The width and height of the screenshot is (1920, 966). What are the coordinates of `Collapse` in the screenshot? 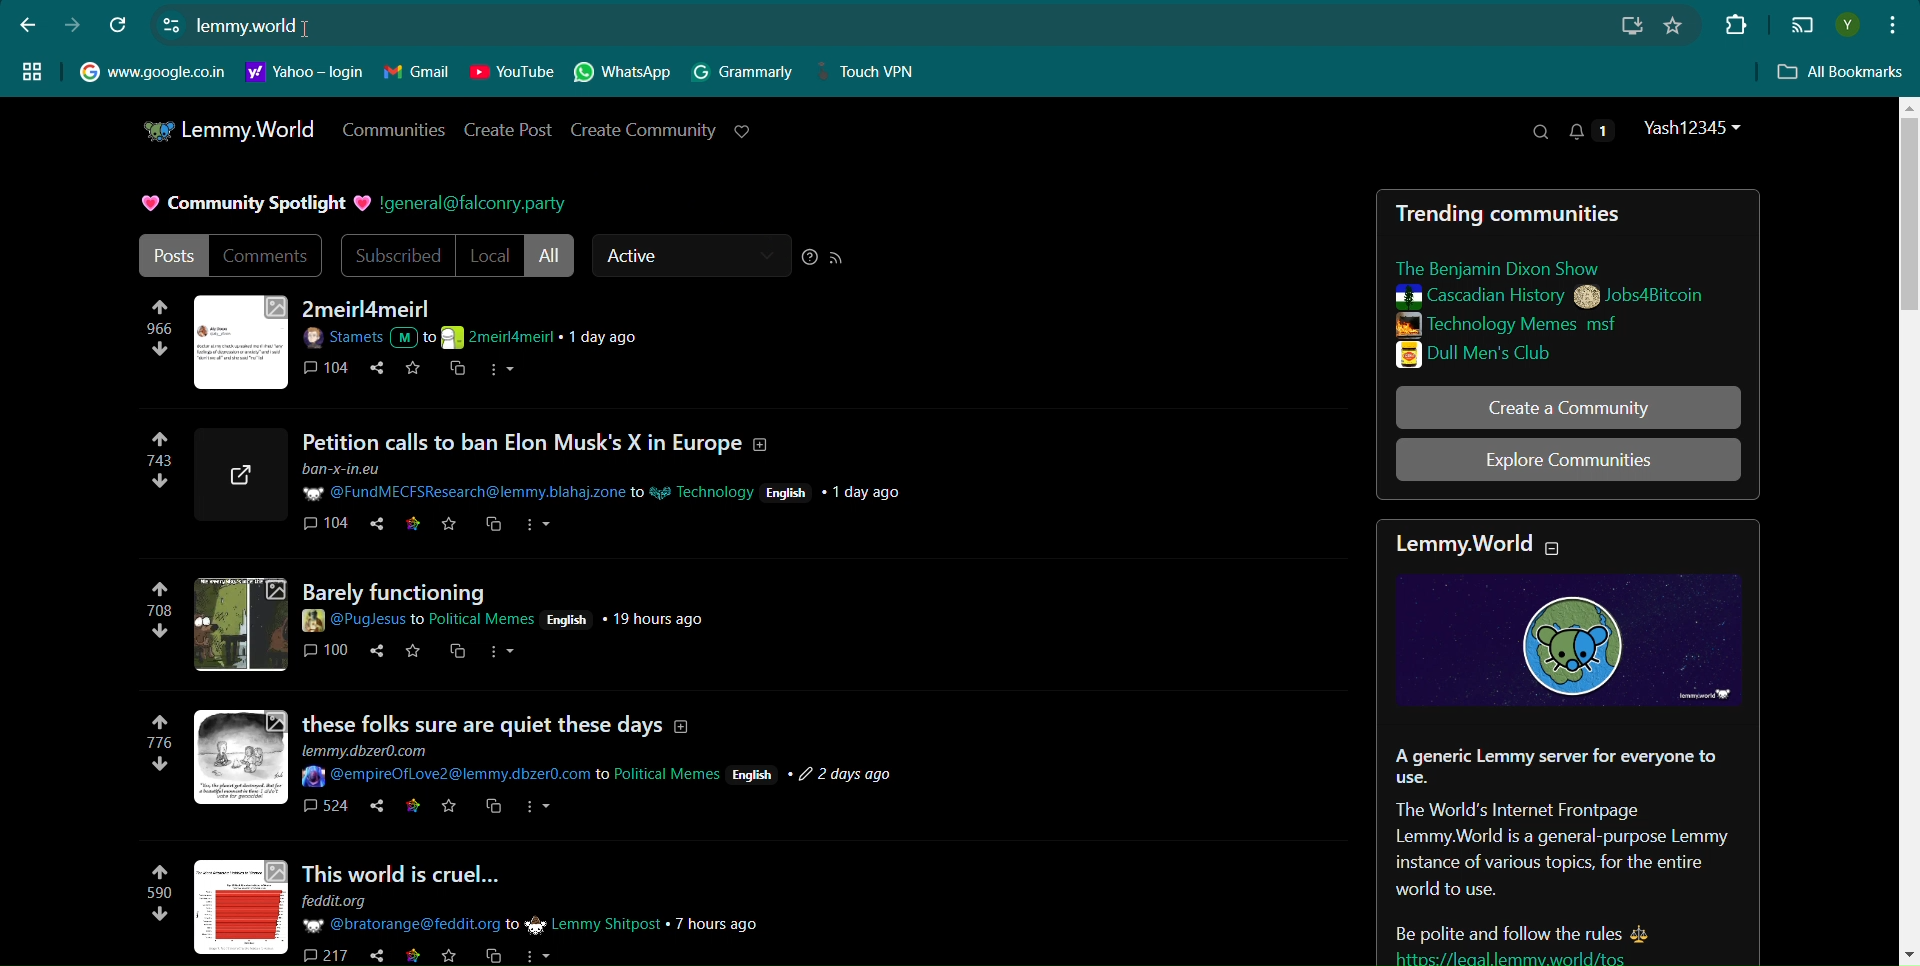 It's located at (1567, 549).